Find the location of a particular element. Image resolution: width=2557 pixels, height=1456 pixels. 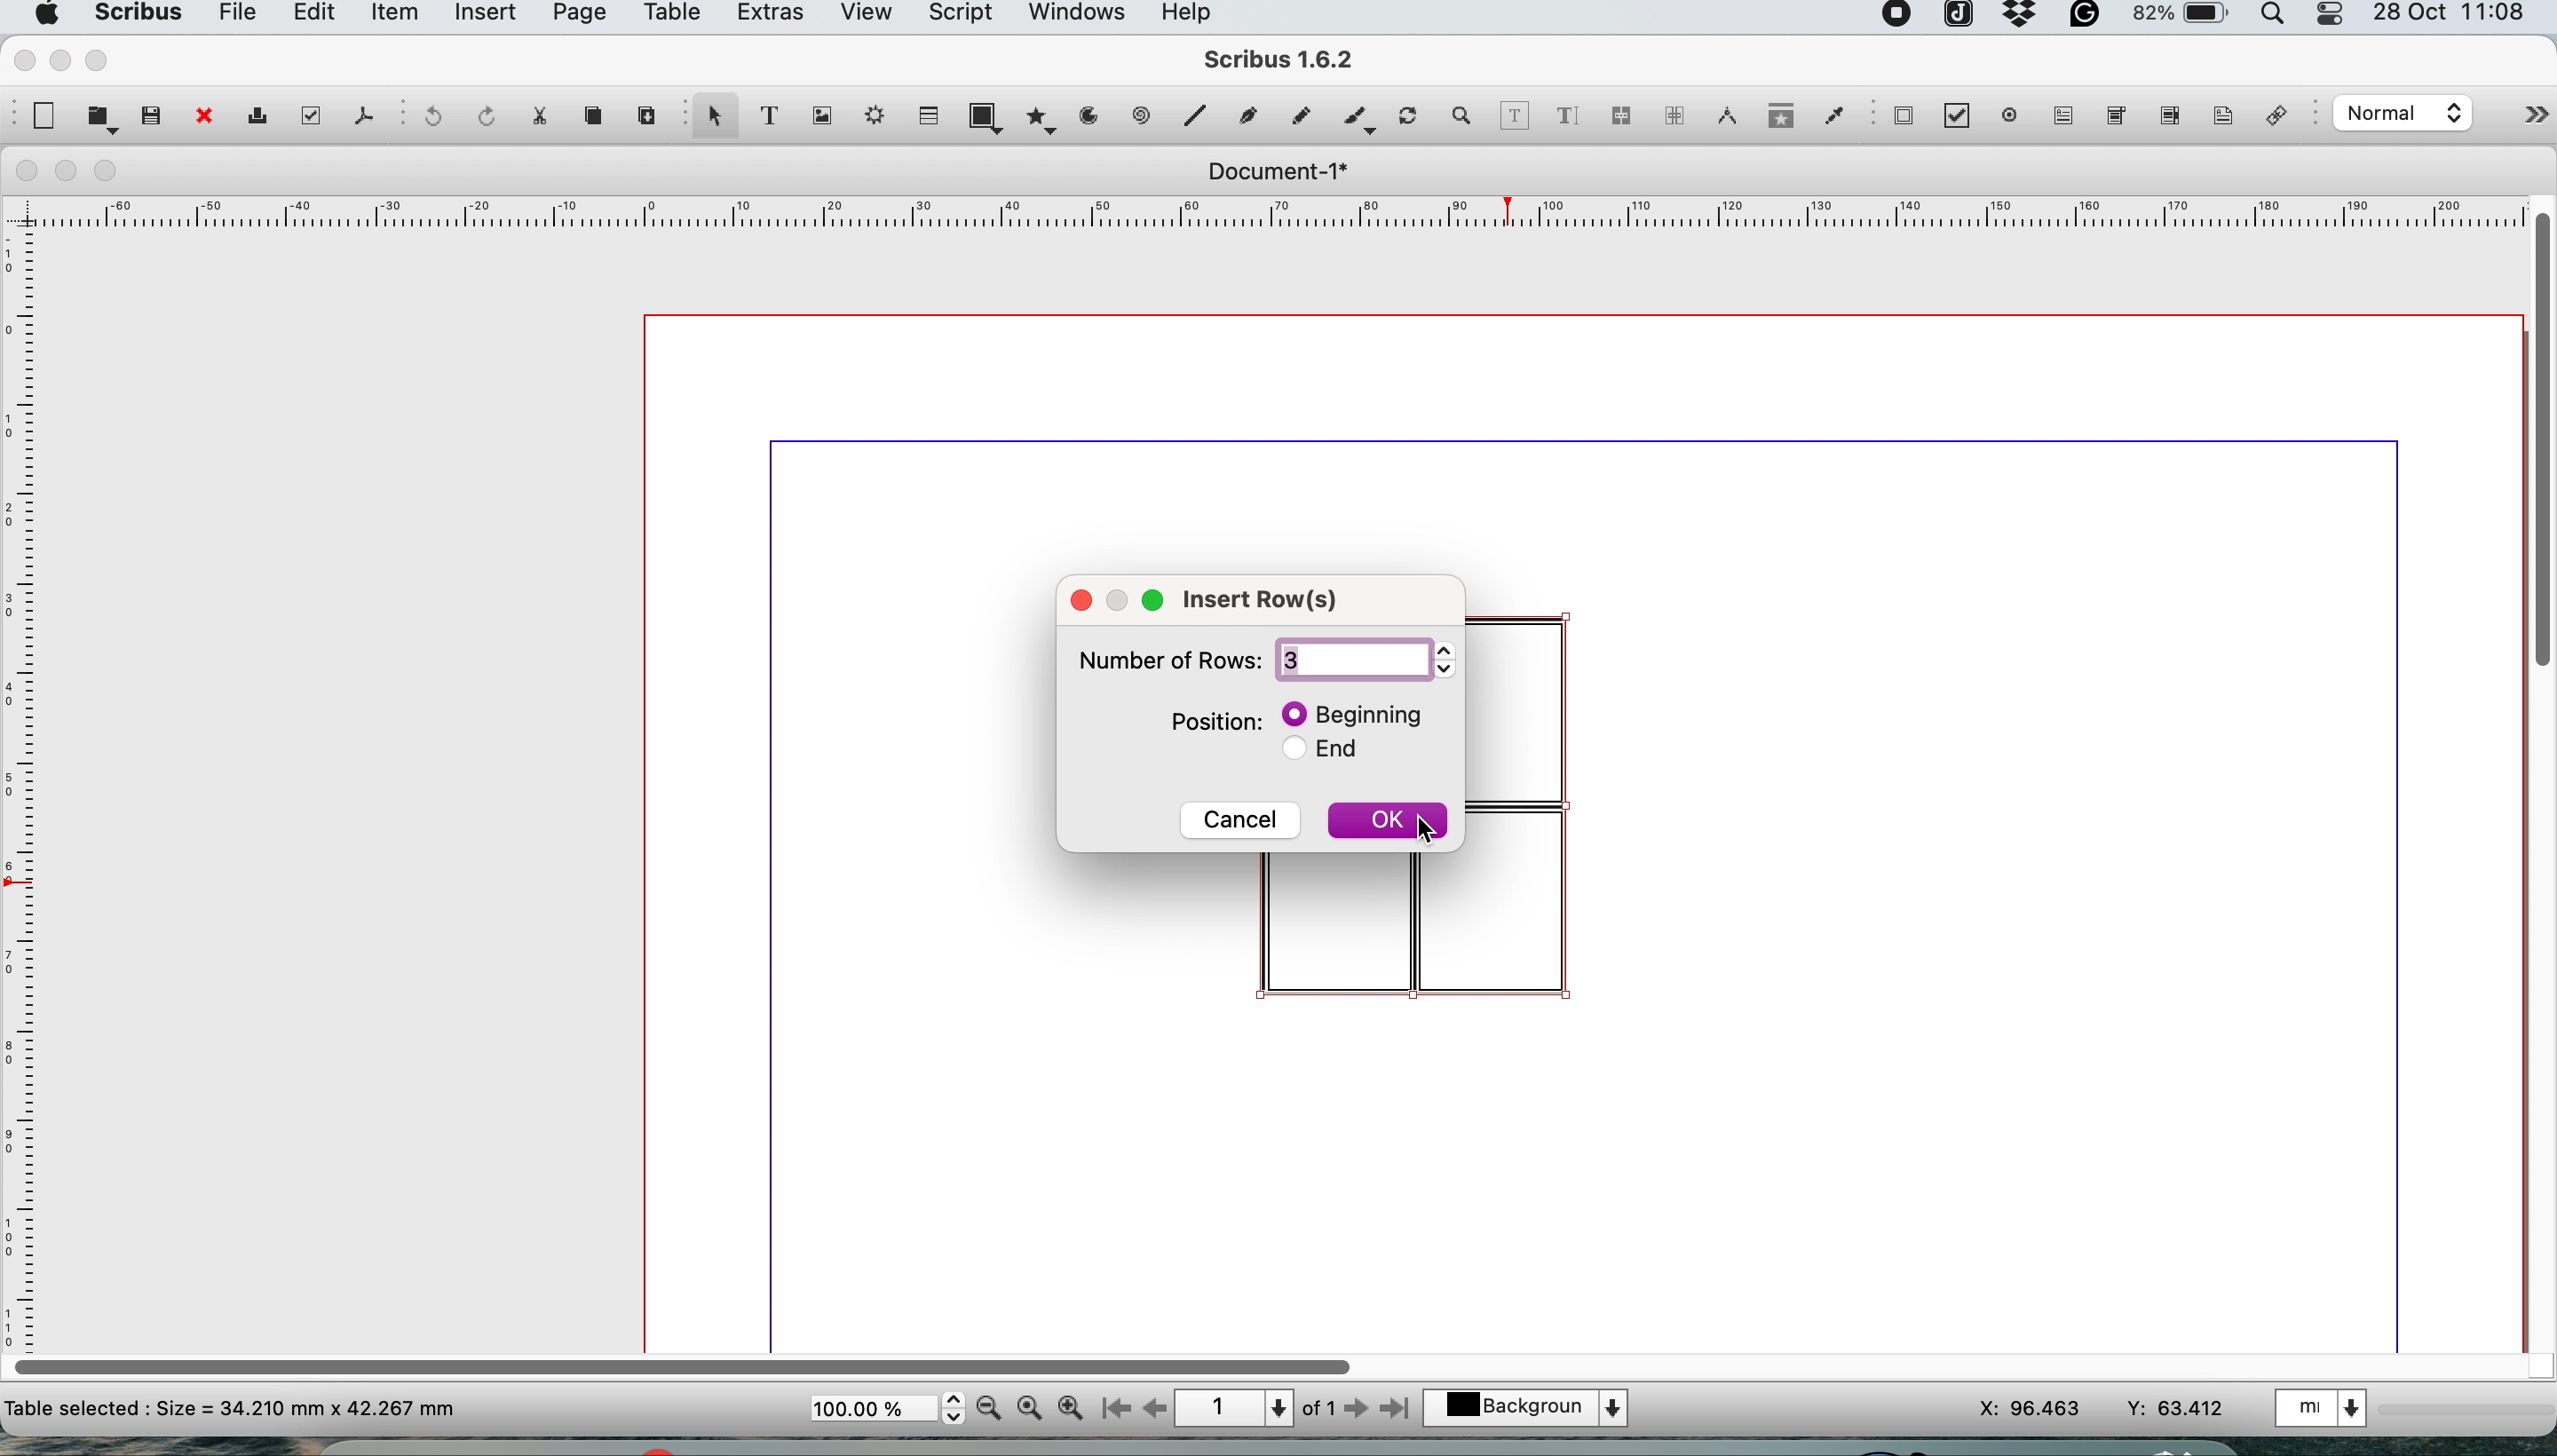

horizontal scale is located at coordinates (1281, 217).